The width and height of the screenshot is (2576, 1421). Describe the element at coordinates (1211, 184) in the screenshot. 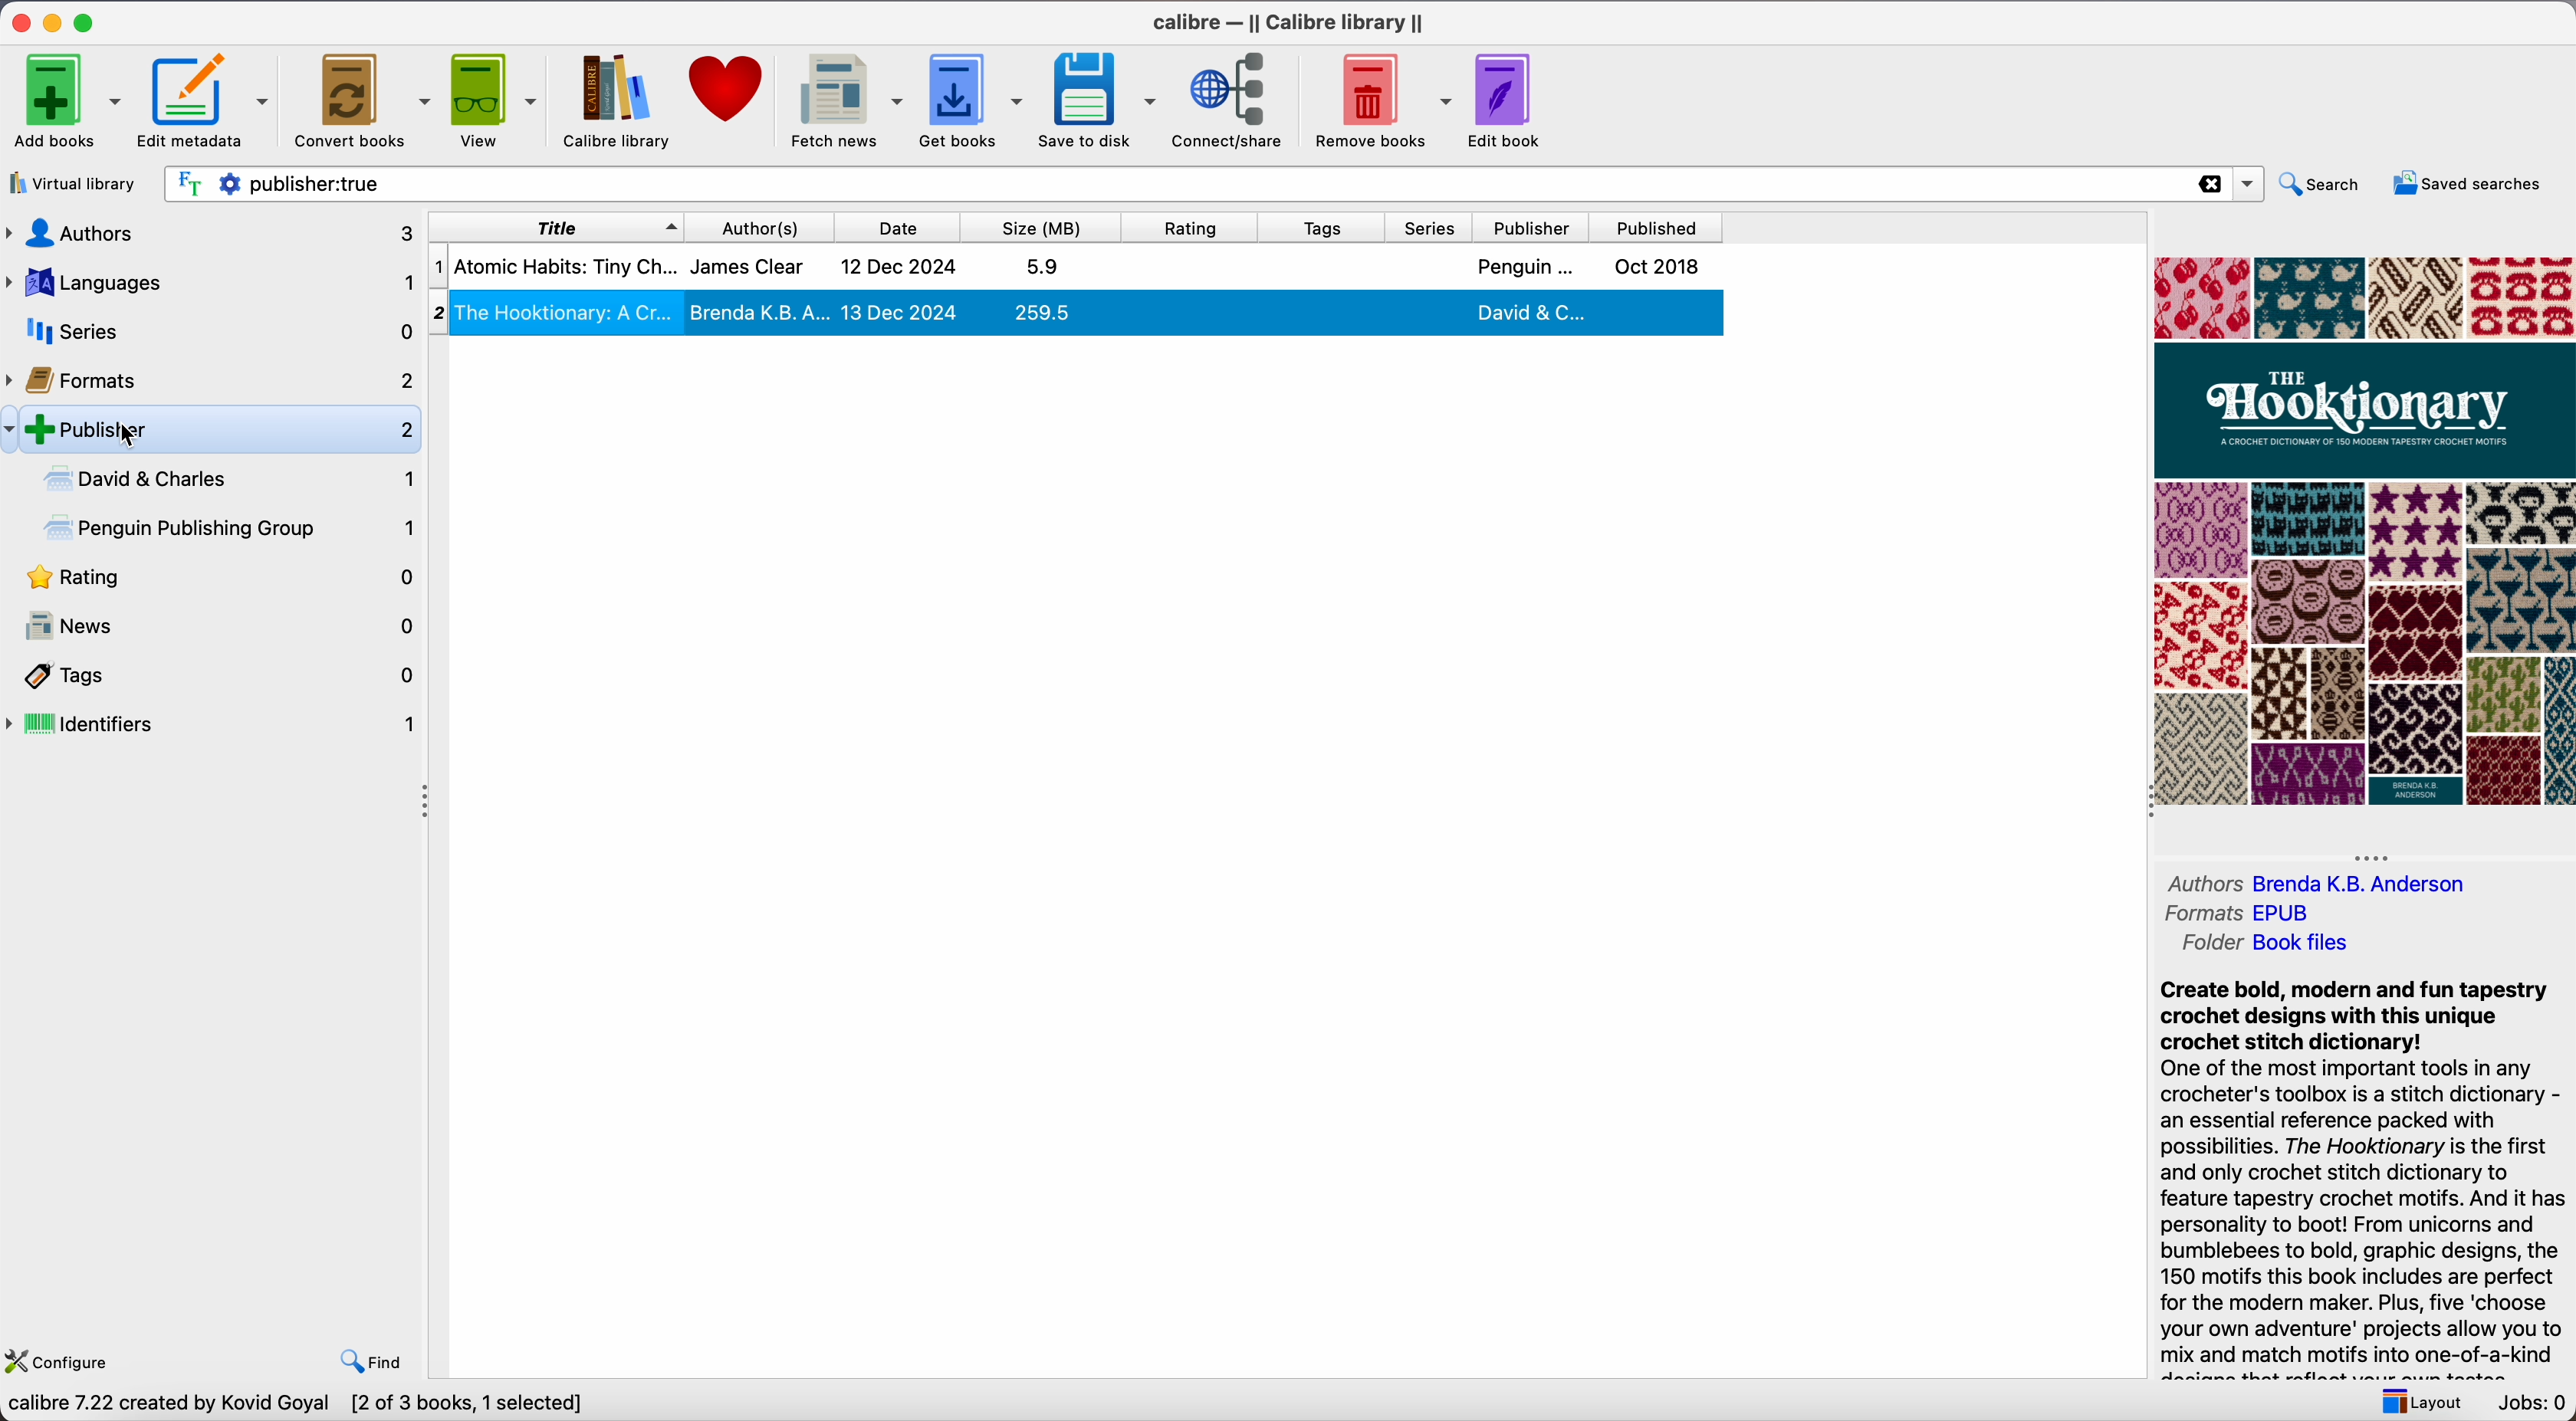

I see `search bar` at that location.